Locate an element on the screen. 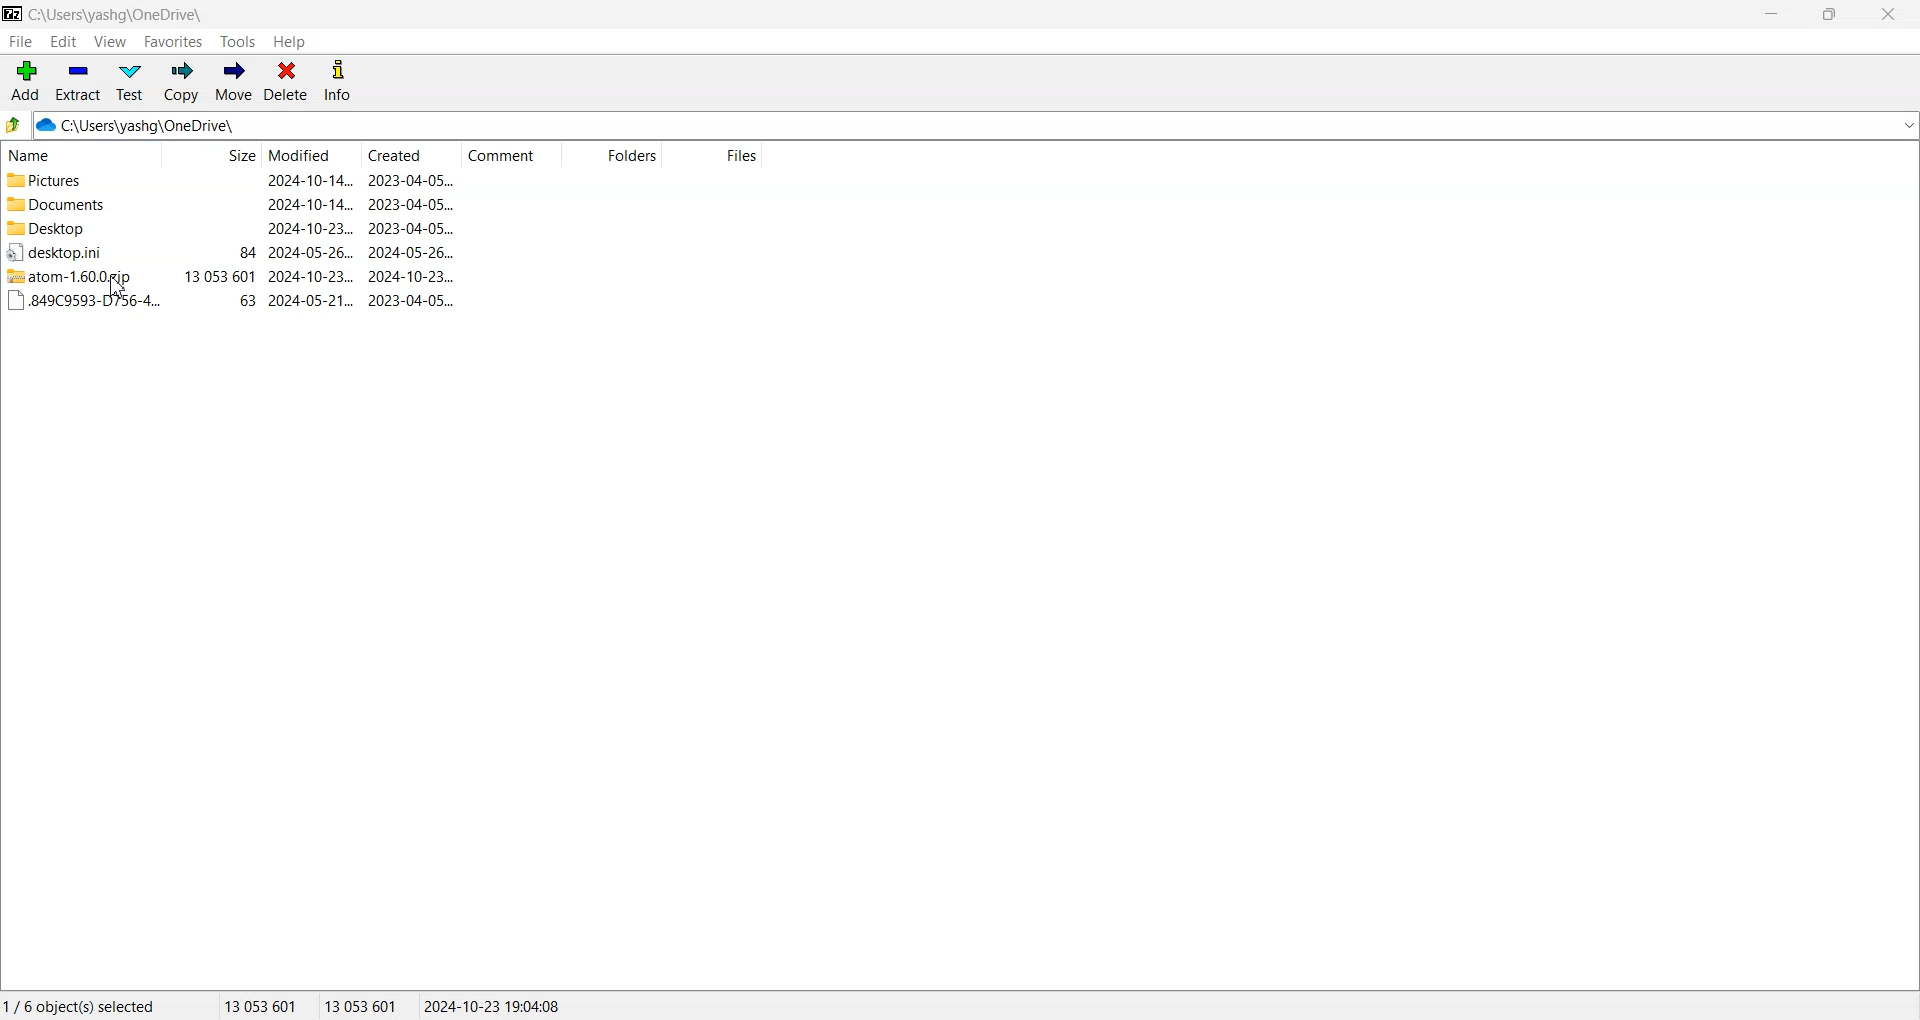 This screenshot has height=1020, width=1920. 2023-04-05 is located at coordinates (411, 228).